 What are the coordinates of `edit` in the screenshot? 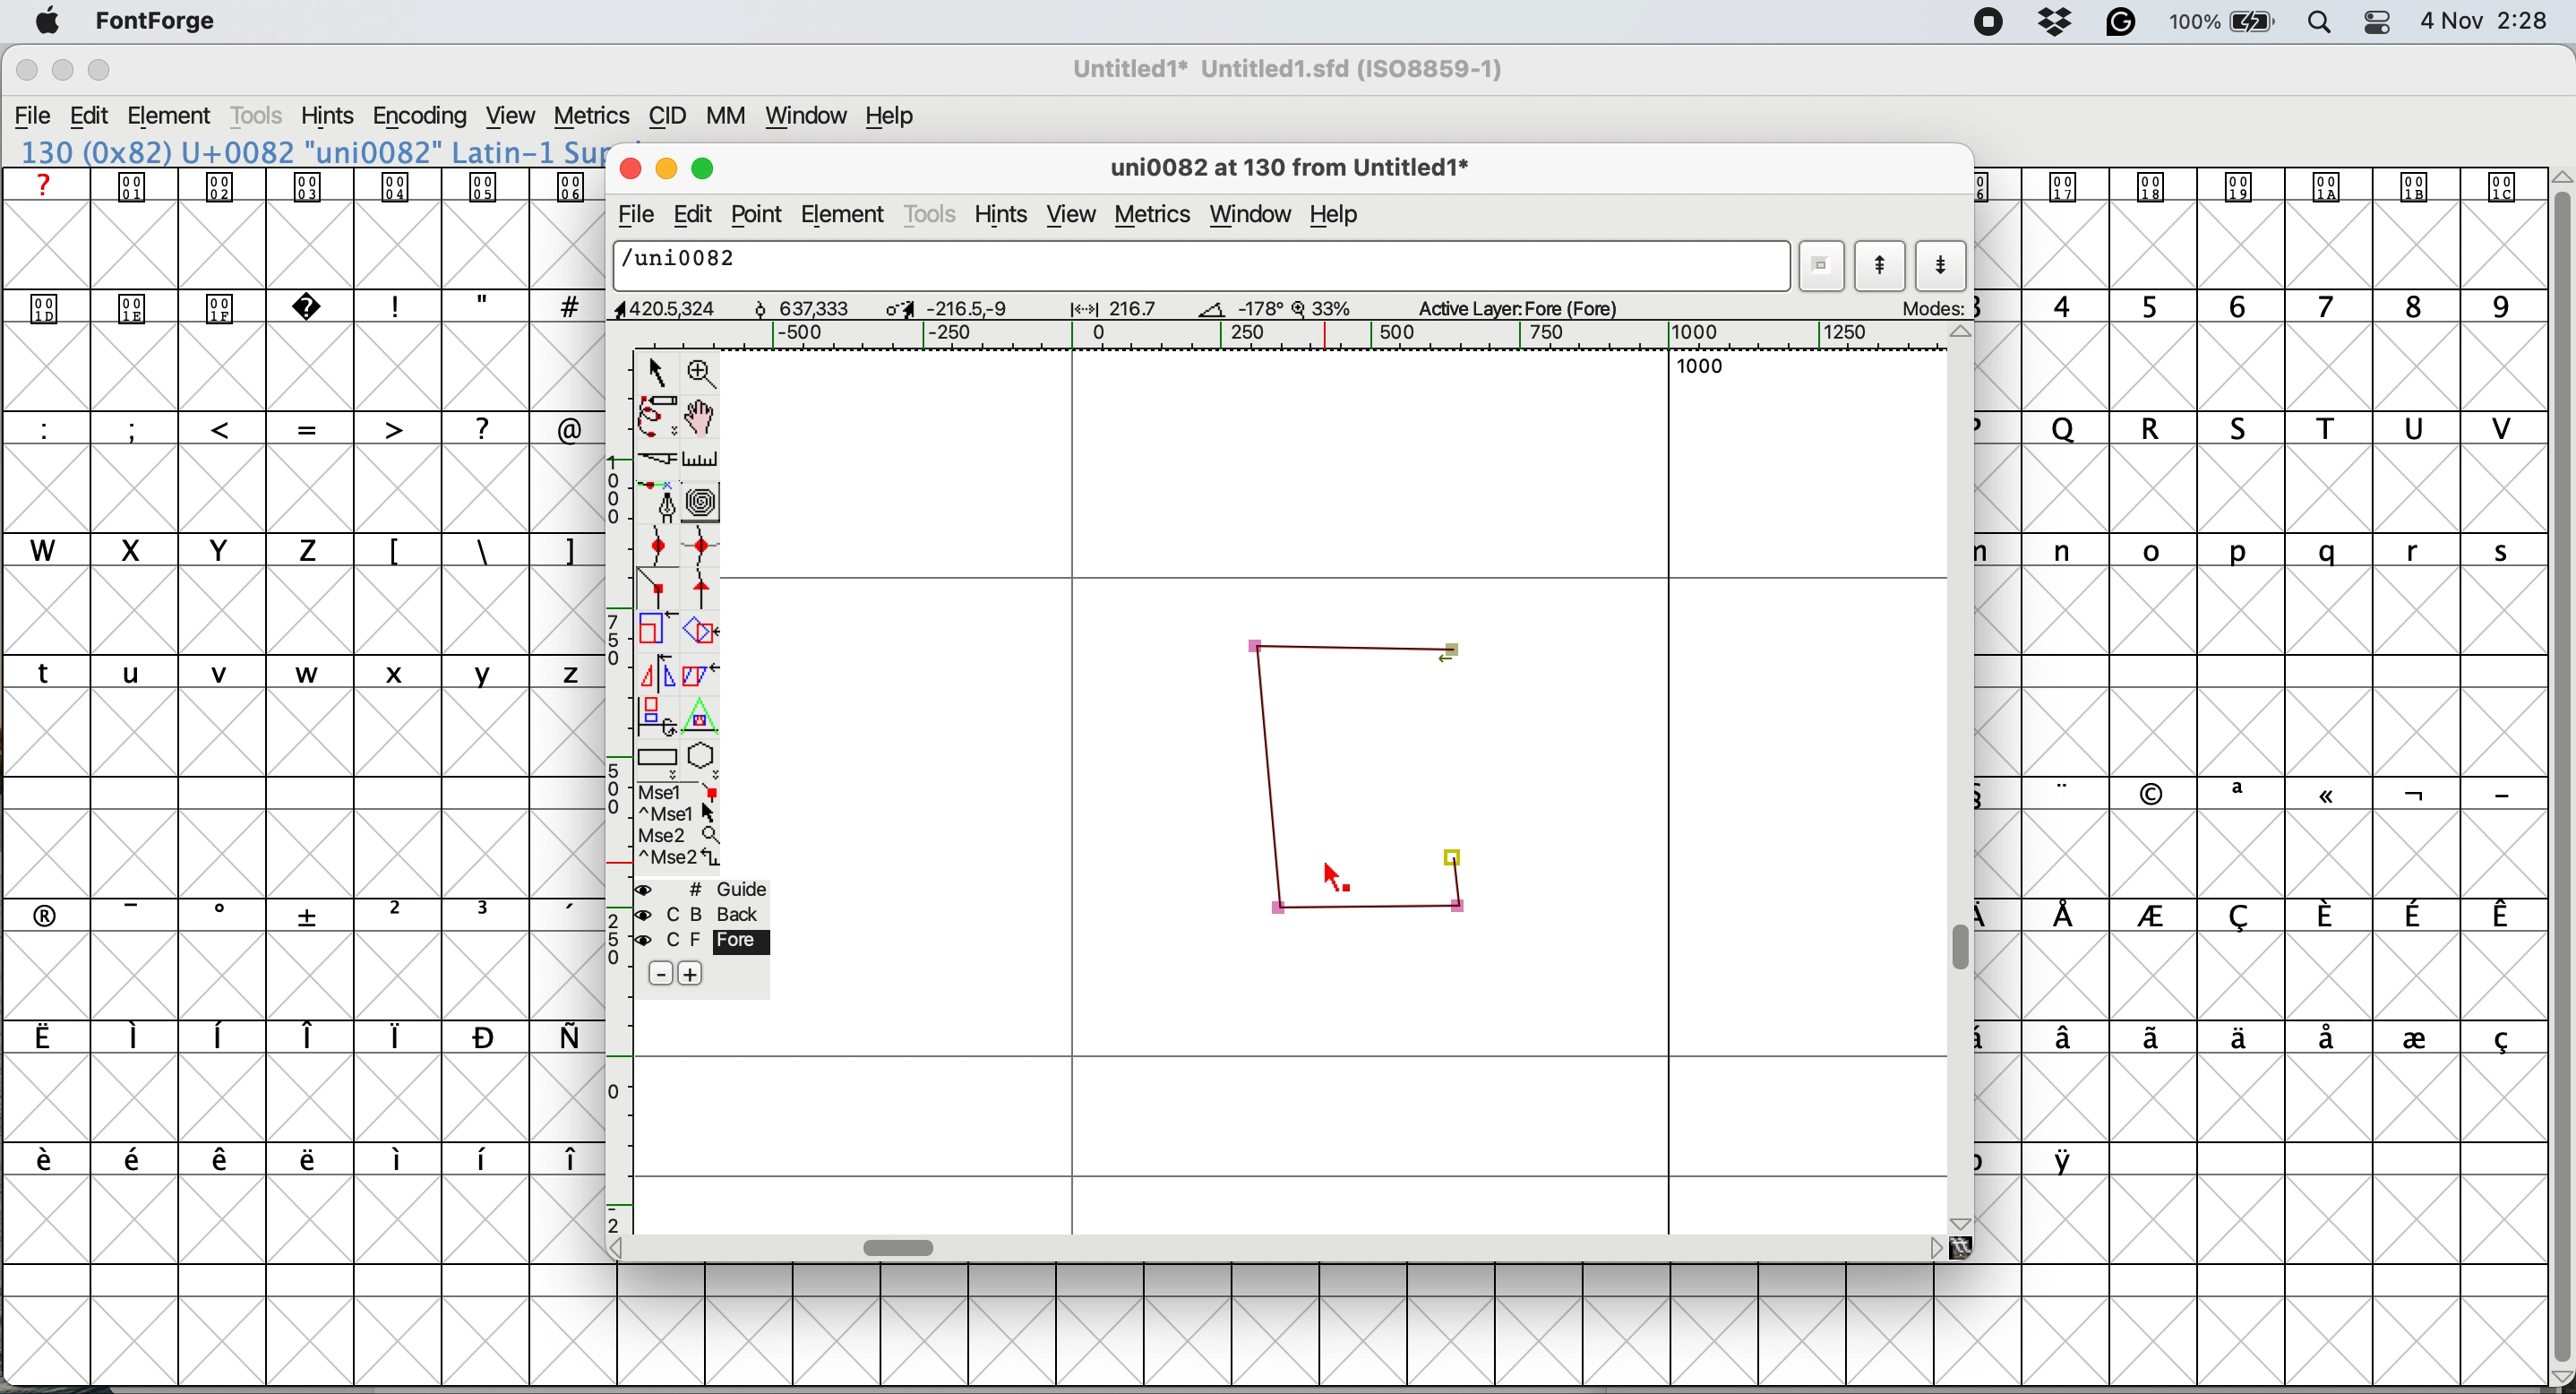 It's located at (90, 116).